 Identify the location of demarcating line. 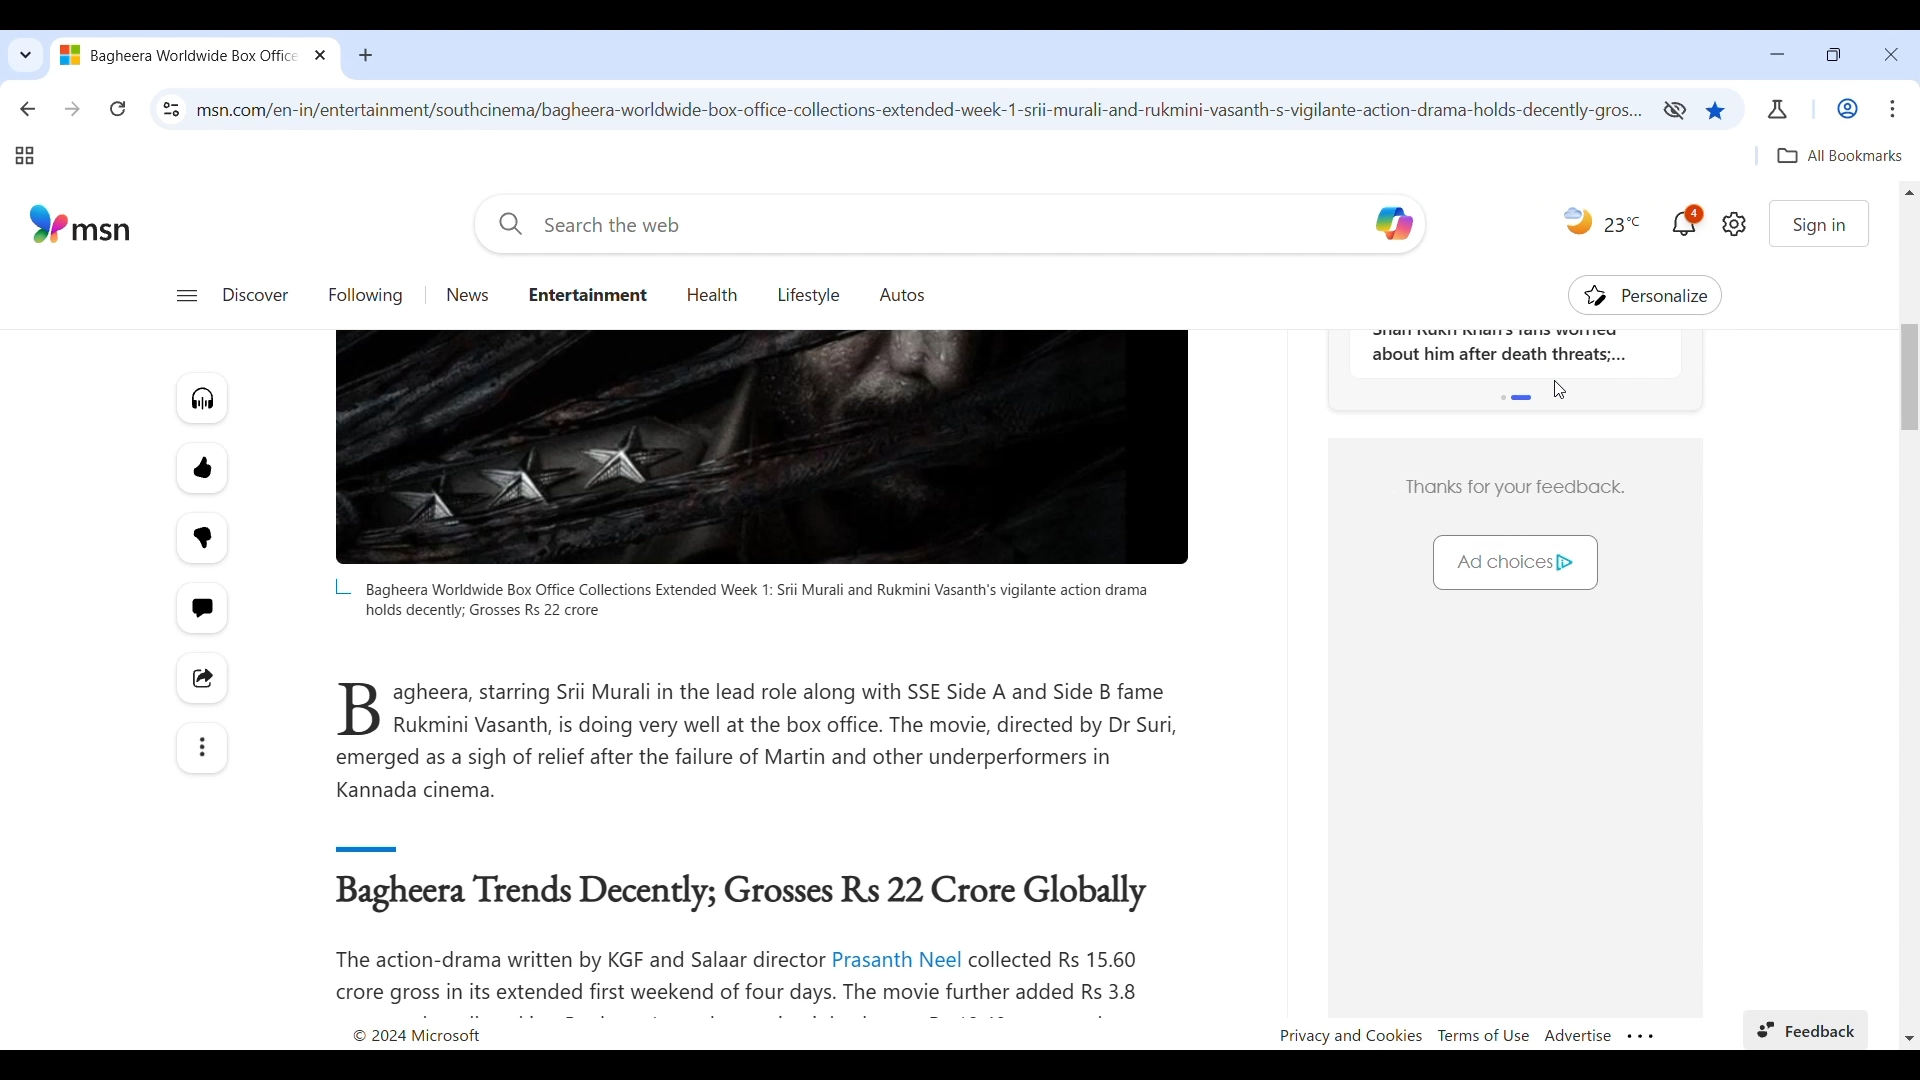
(406, 845).